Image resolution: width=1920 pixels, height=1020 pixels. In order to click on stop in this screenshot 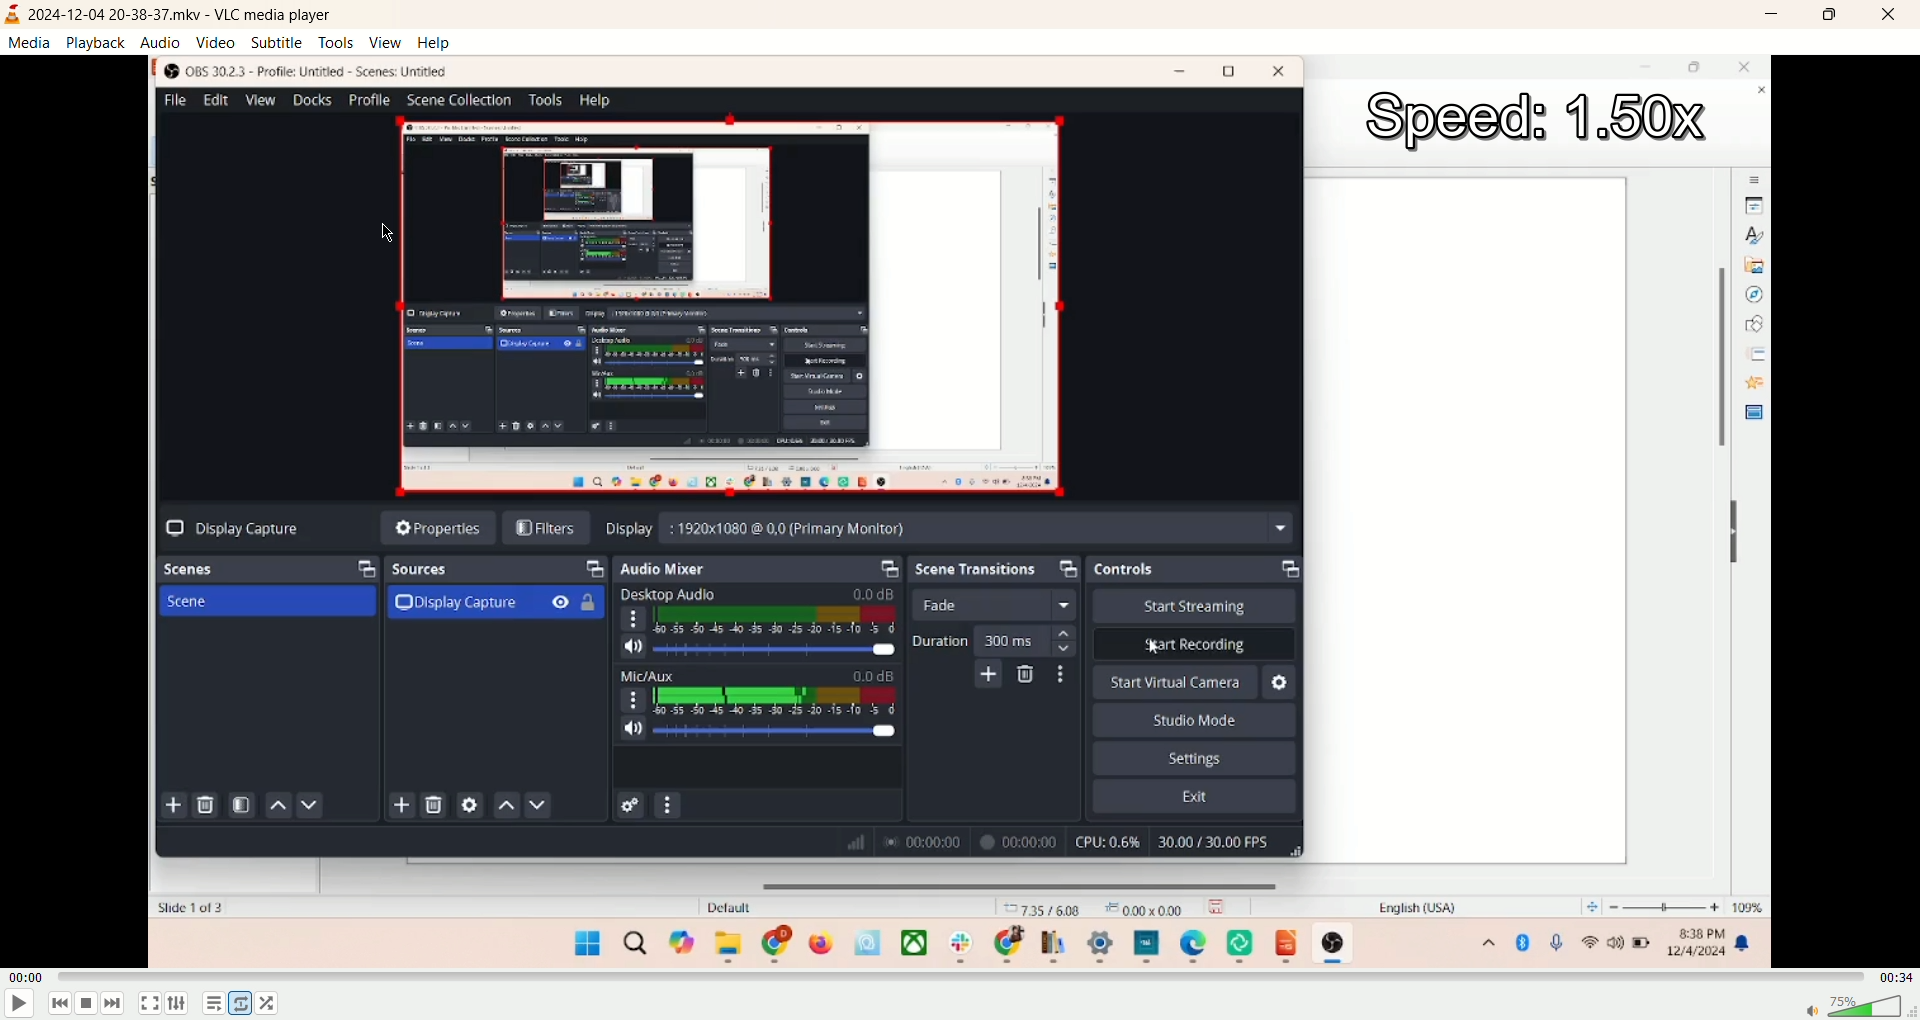, I will do `click(89, 1004)`.